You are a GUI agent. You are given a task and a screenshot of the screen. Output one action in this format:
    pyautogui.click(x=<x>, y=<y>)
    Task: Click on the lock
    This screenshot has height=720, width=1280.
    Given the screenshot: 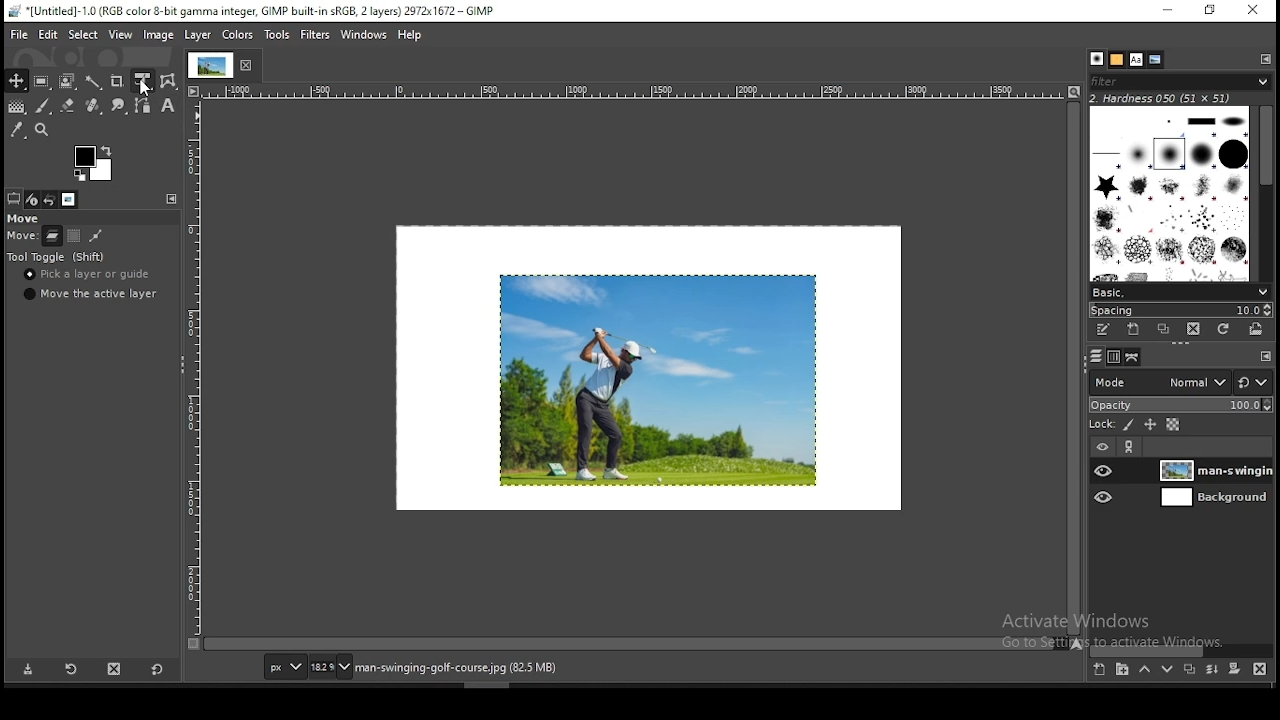 What is the action you would take?
    pyautogui.click(x=1103, y=425)
    